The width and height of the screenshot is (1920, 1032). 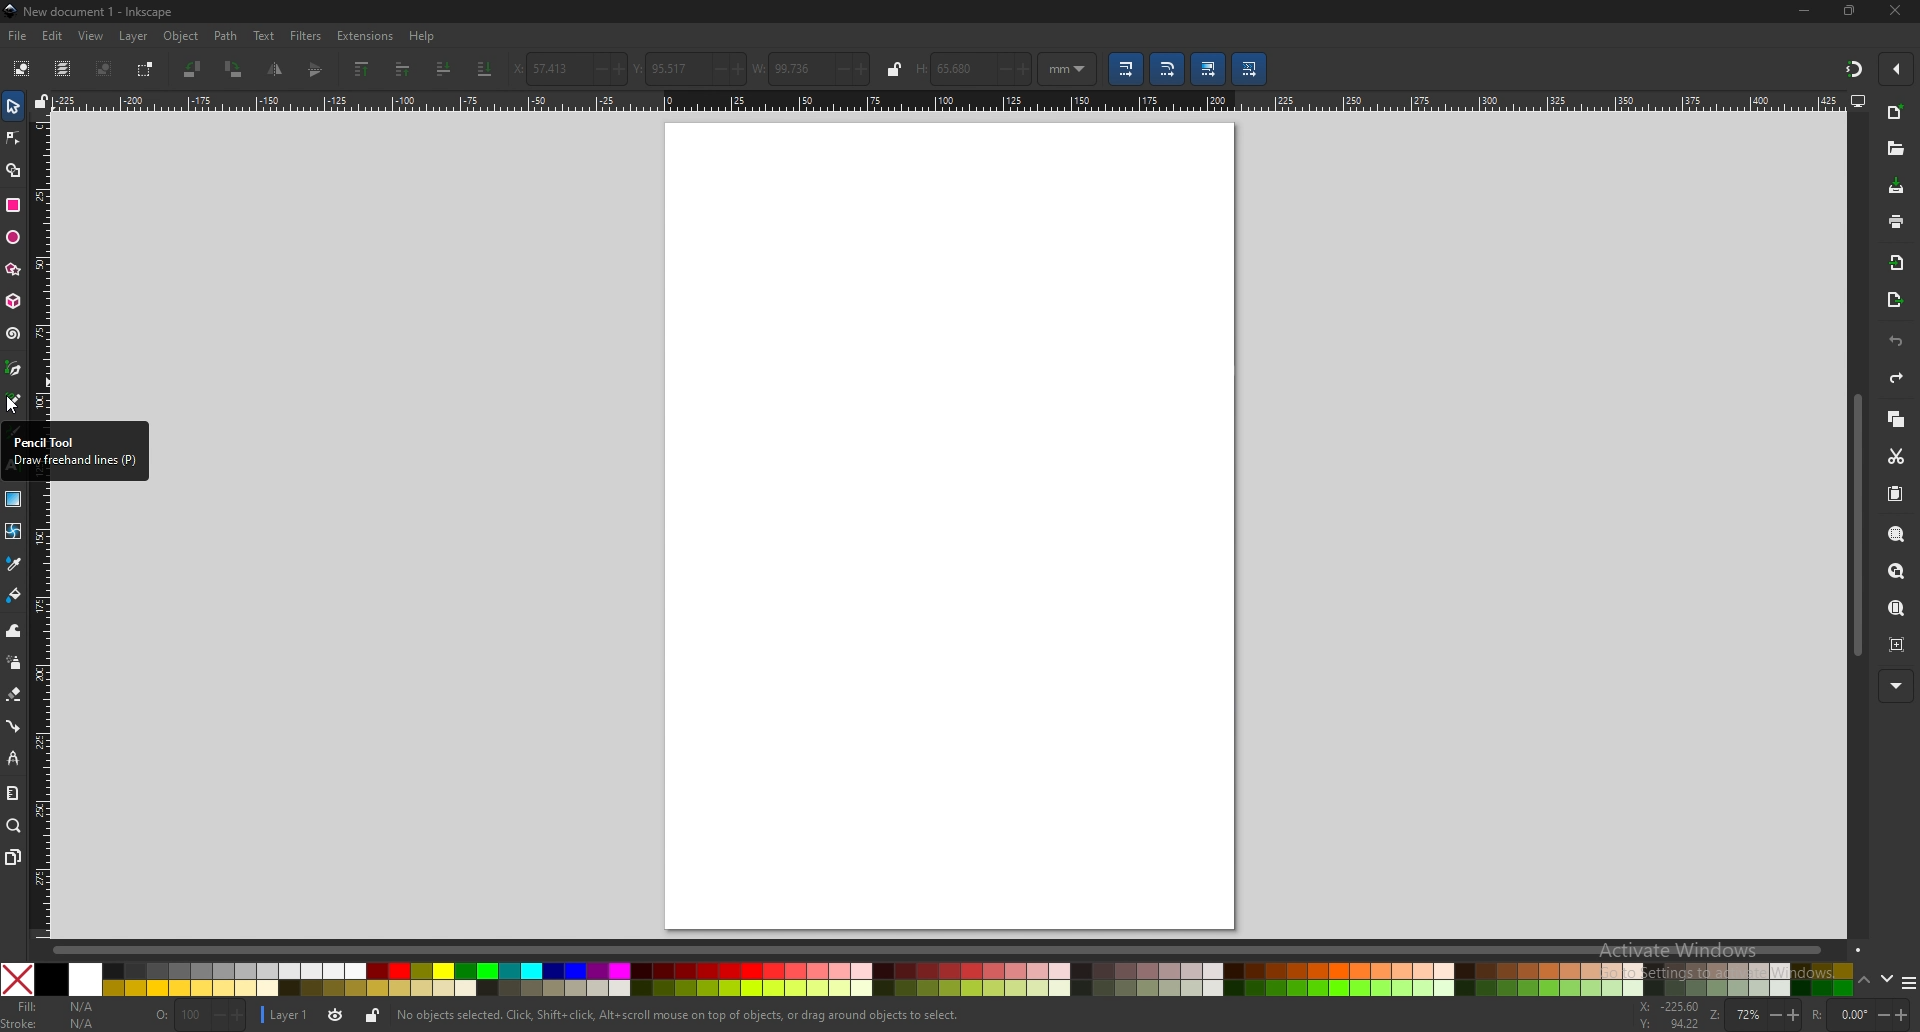 I want to click on opacity, so click(x=200, y=1015).